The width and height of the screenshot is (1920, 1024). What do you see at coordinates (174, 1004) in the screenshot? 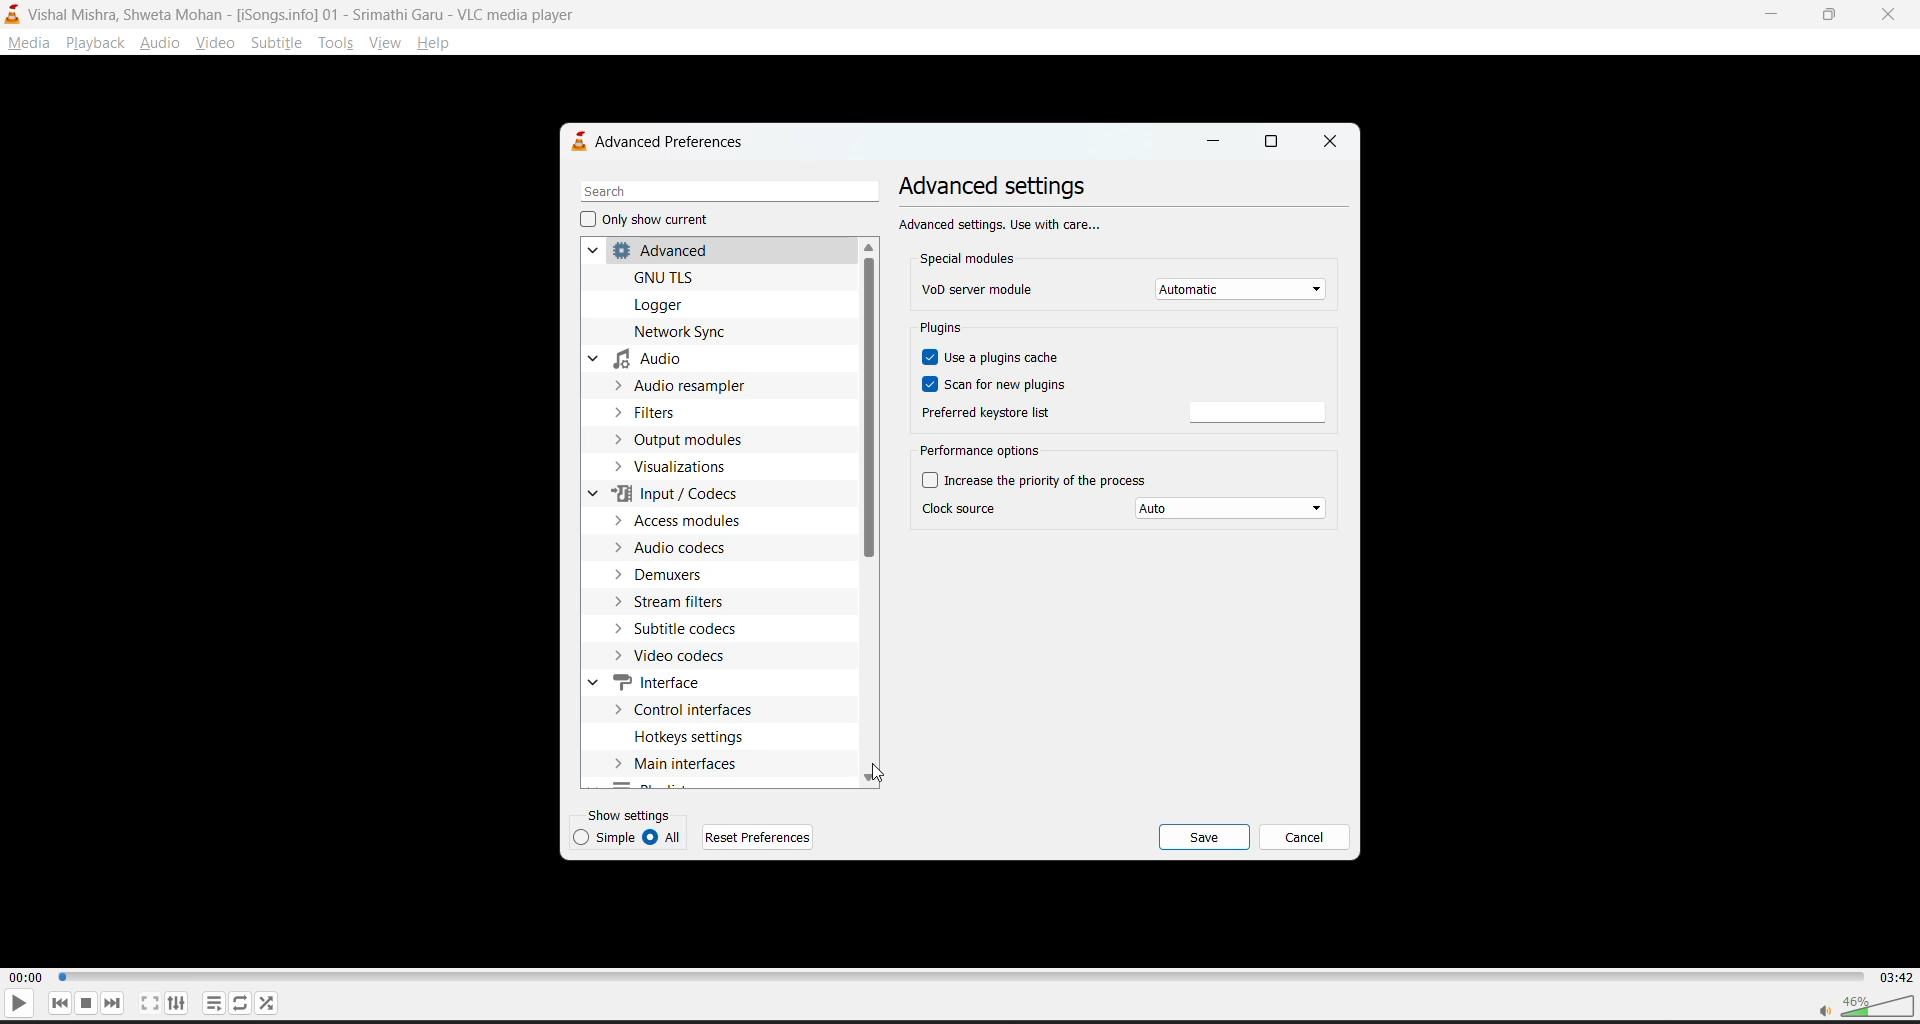
I see `settings` at bounding box center [174, 1004].